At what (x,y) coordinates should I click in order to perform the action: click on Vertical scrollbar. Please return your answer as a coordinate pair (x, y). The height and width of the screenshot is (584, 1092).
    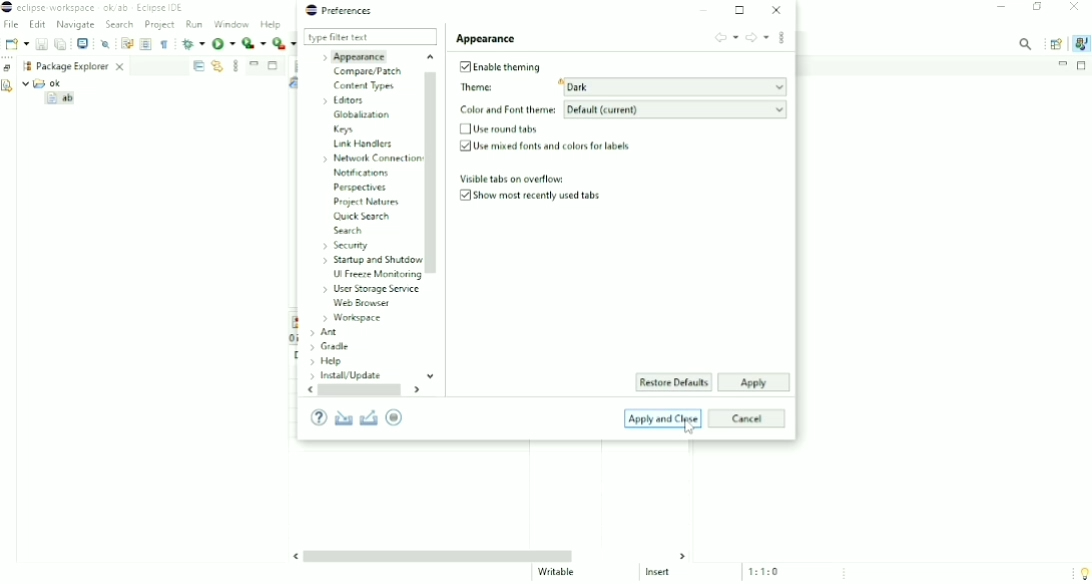
    Looking at the image, I should click on (434, 217).